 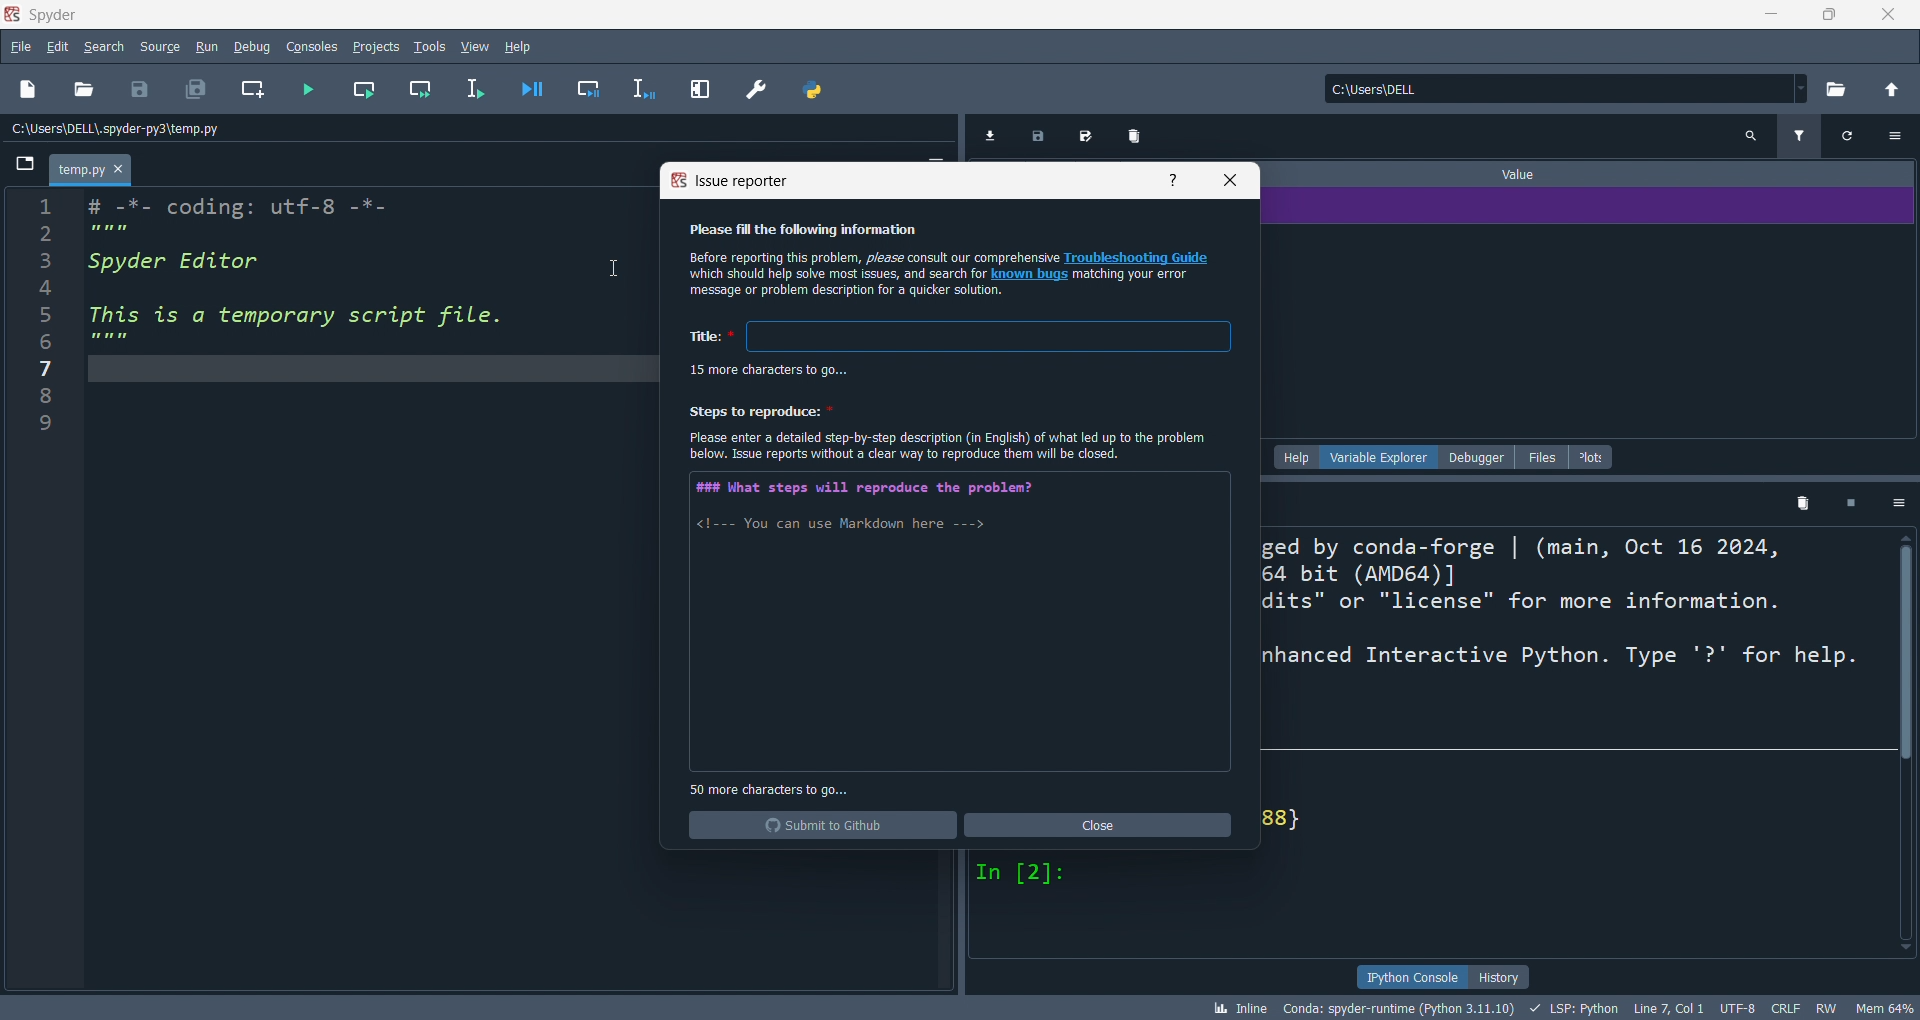 I want to click on save all, so click(x=198, y=93).